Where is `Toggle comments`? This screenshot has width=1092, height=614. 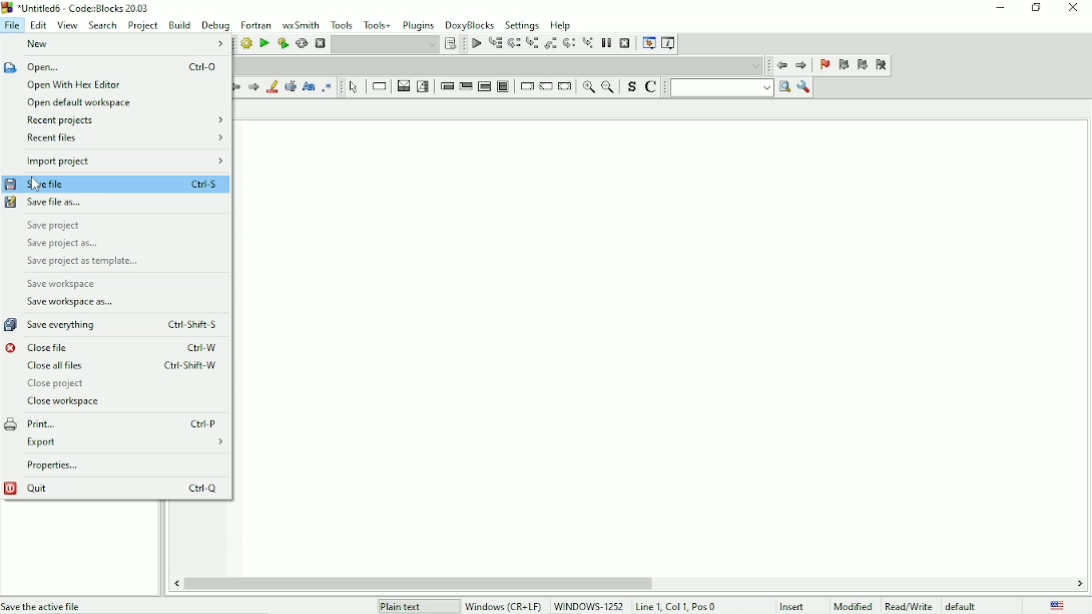 Toggle comments is located at coordinates (652, 87).